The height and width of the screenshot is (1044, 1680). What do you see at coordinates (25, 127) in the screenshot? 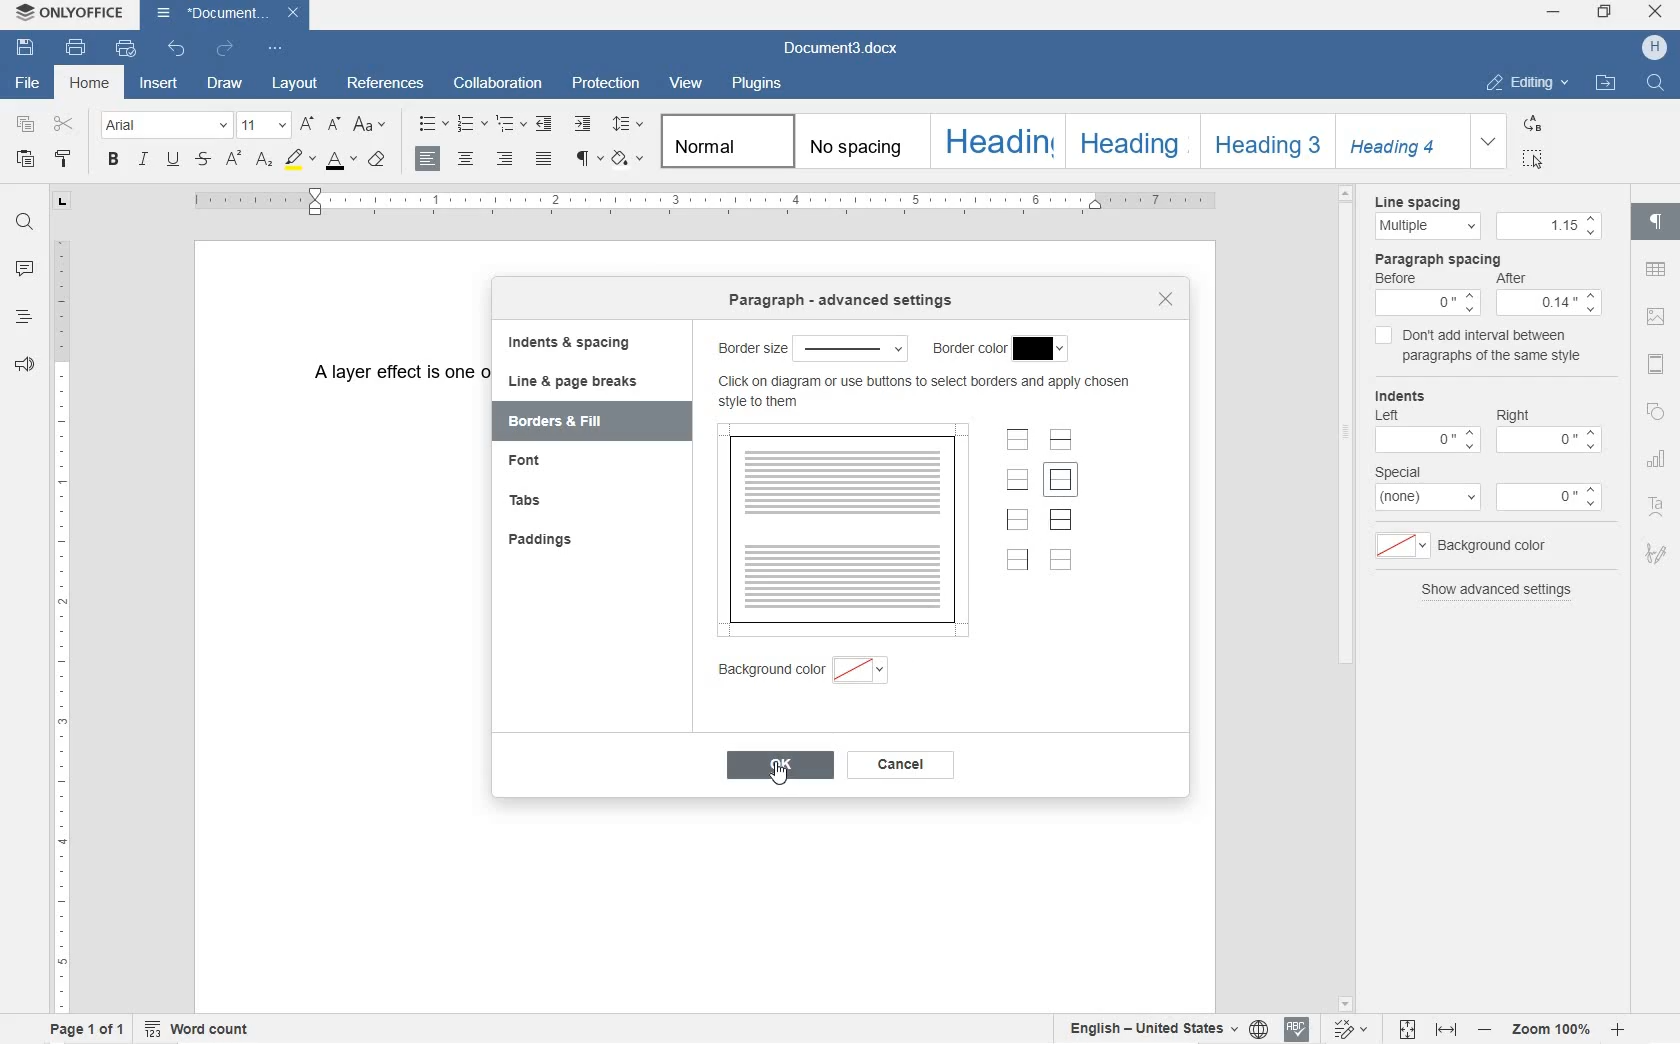
I see `COPY` at bounding box center [25, 127].